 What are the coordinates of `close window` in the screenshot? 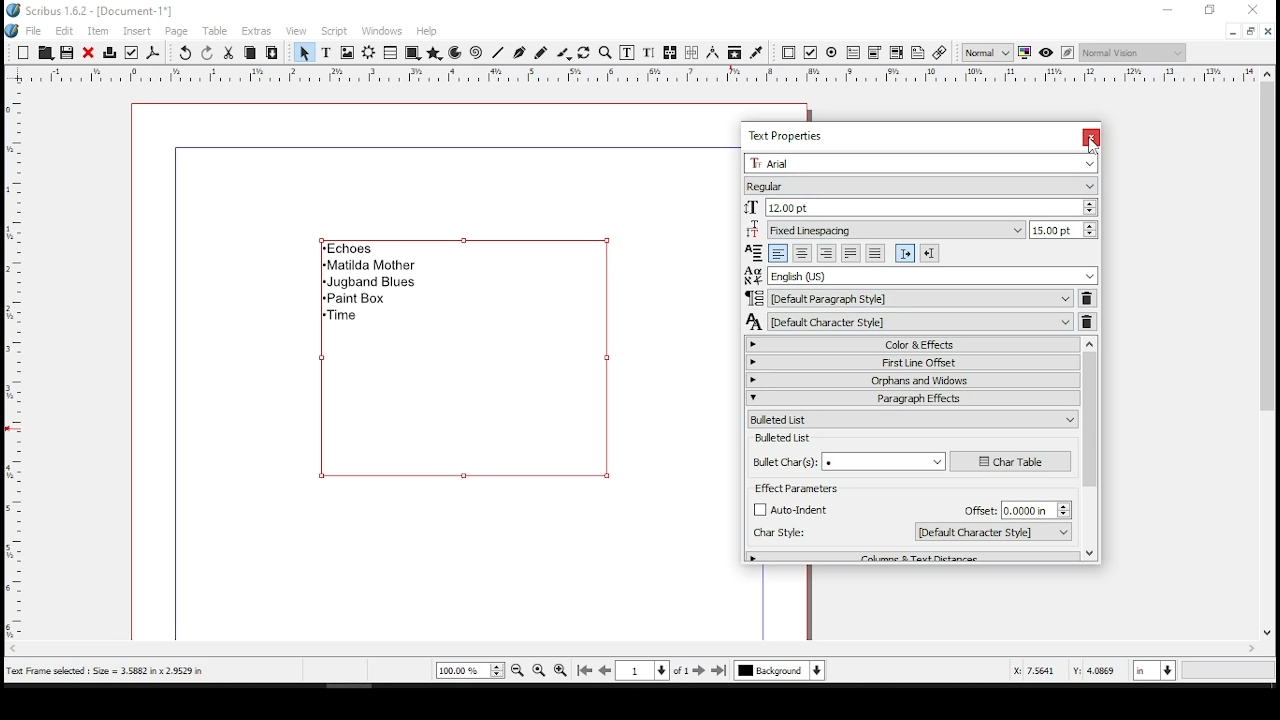 It's located at (1268, 31).